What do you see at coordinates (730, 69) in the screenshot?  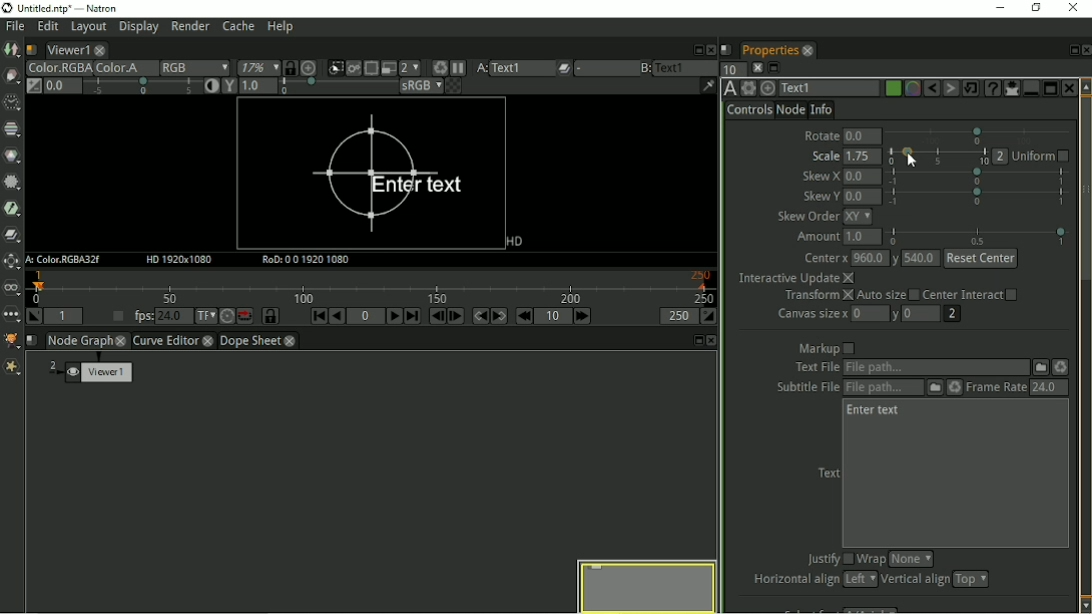 I see `Set a maximum number of panels` at bounding box center [730, 69].